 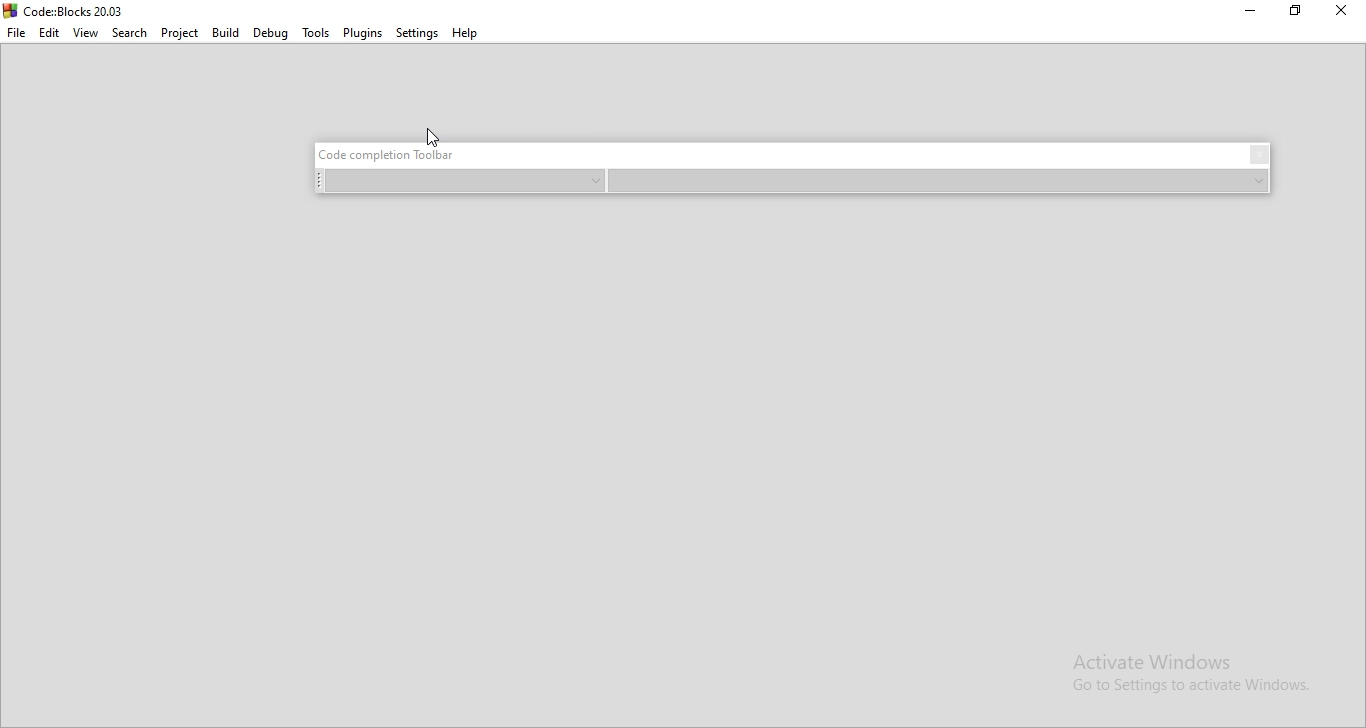 What do you see at coordinates (1259, 155) in the screenshot?
I see `close` at bounding box center [1259, 155].